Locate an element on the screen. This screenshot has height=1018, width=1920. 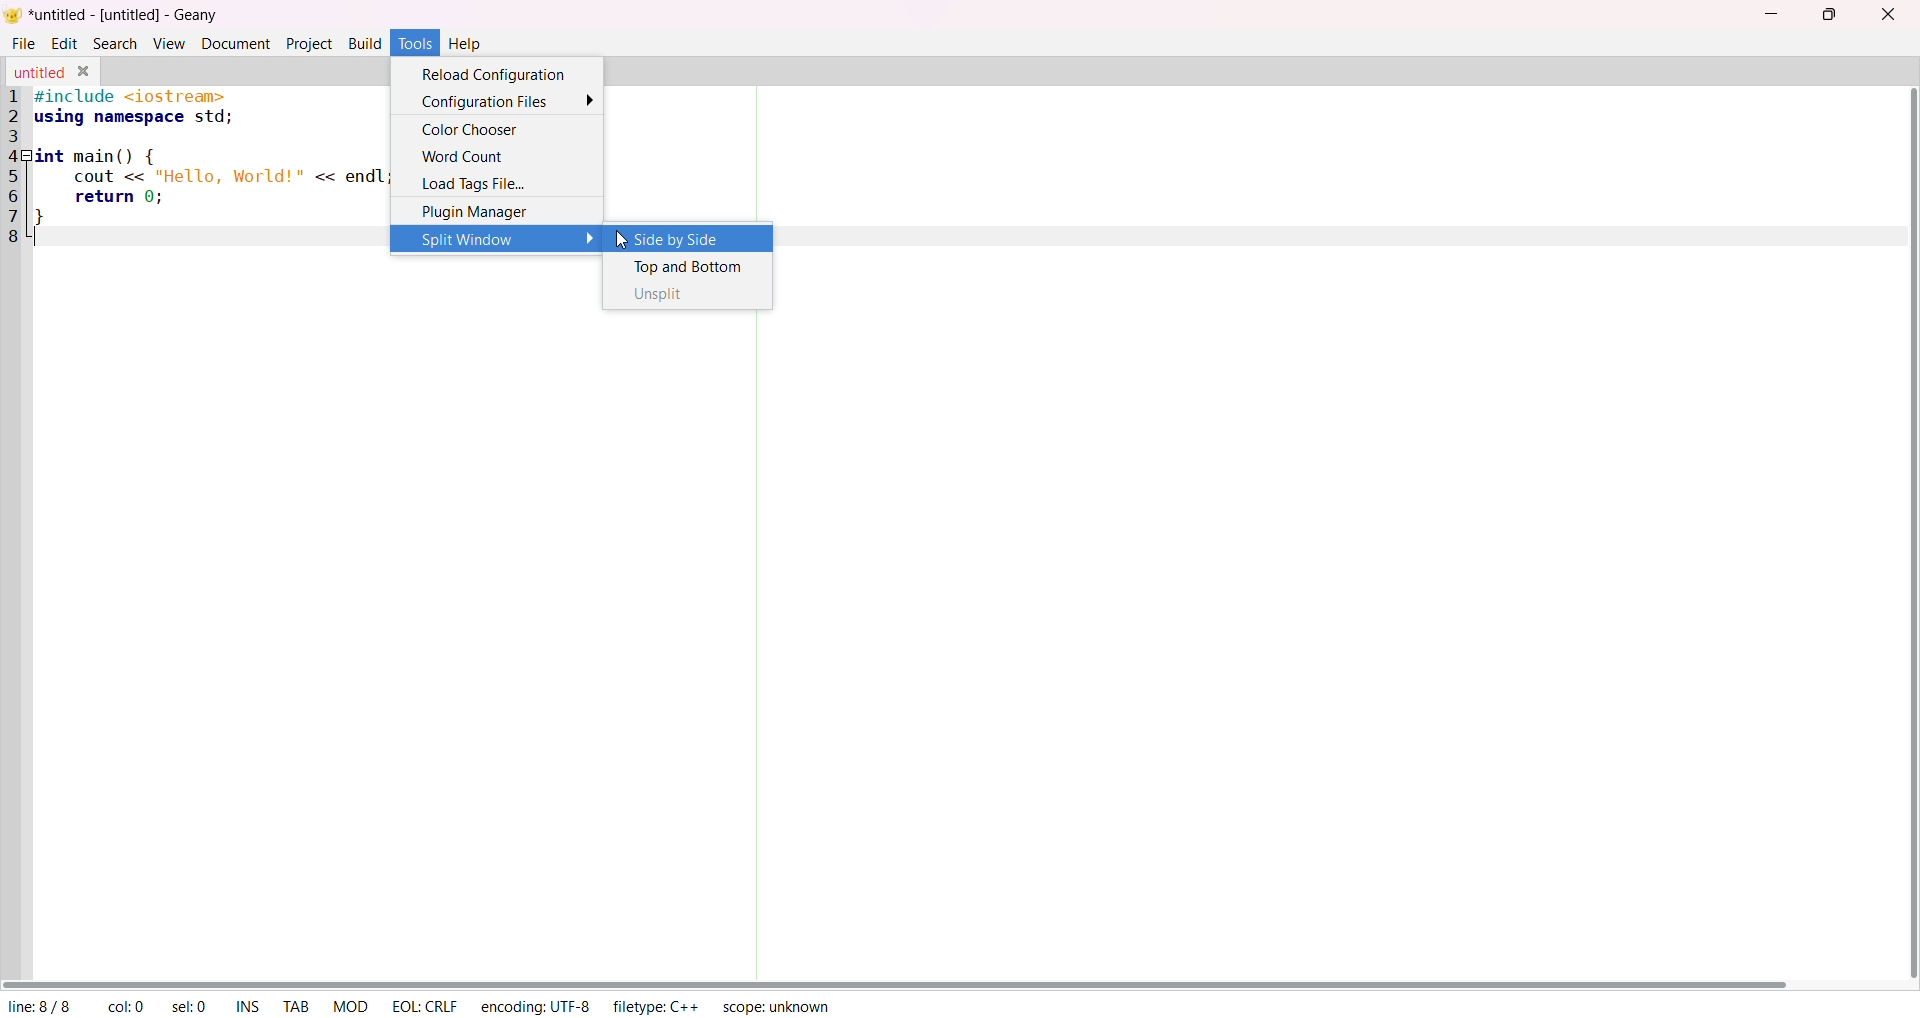
Project is located at coordinates (309, 43).